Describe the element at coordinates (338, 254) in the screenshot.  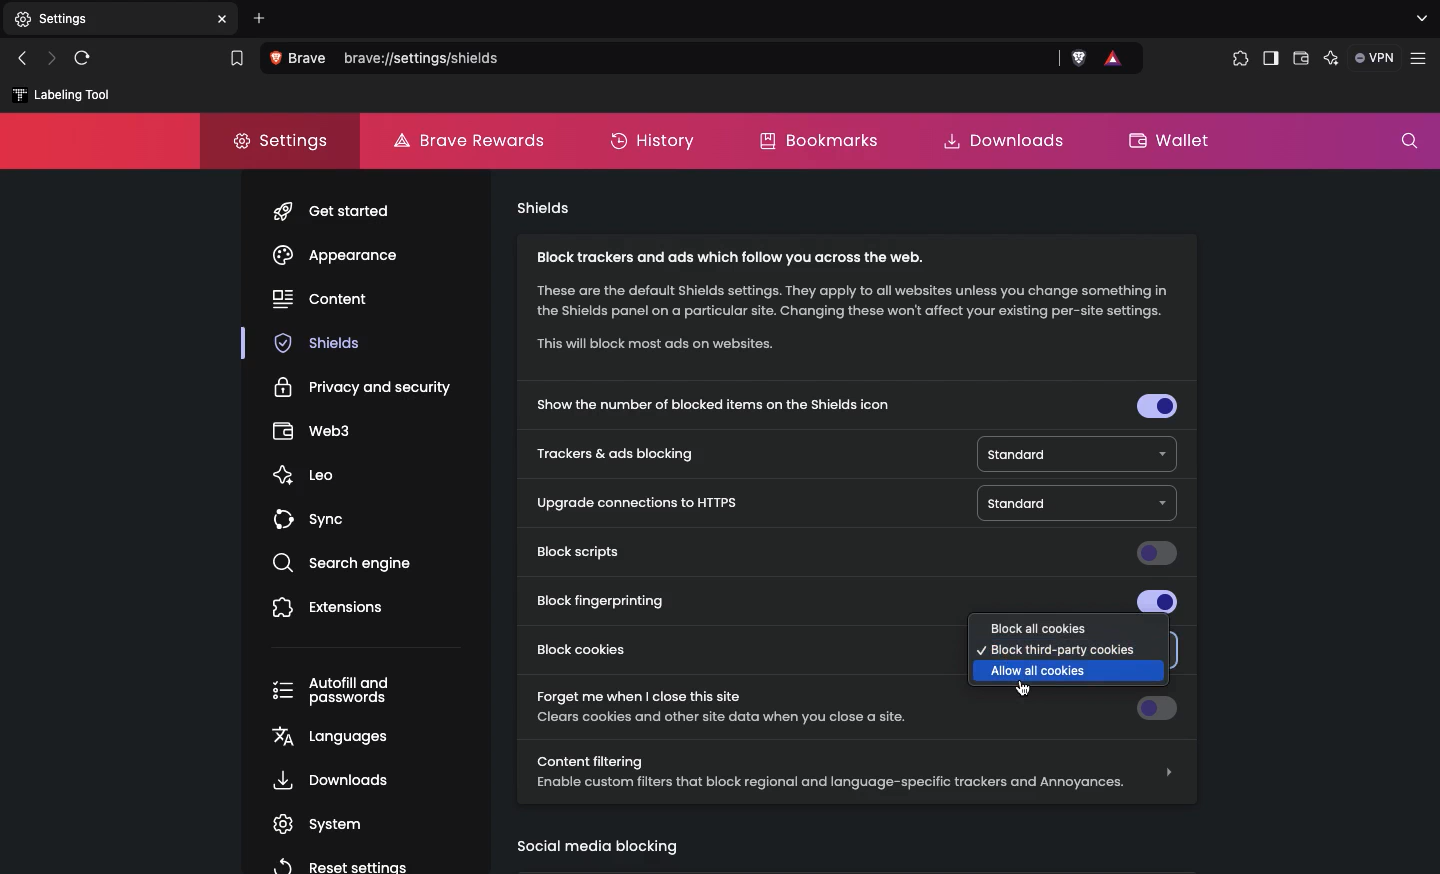
I see `Appearance` at that location.